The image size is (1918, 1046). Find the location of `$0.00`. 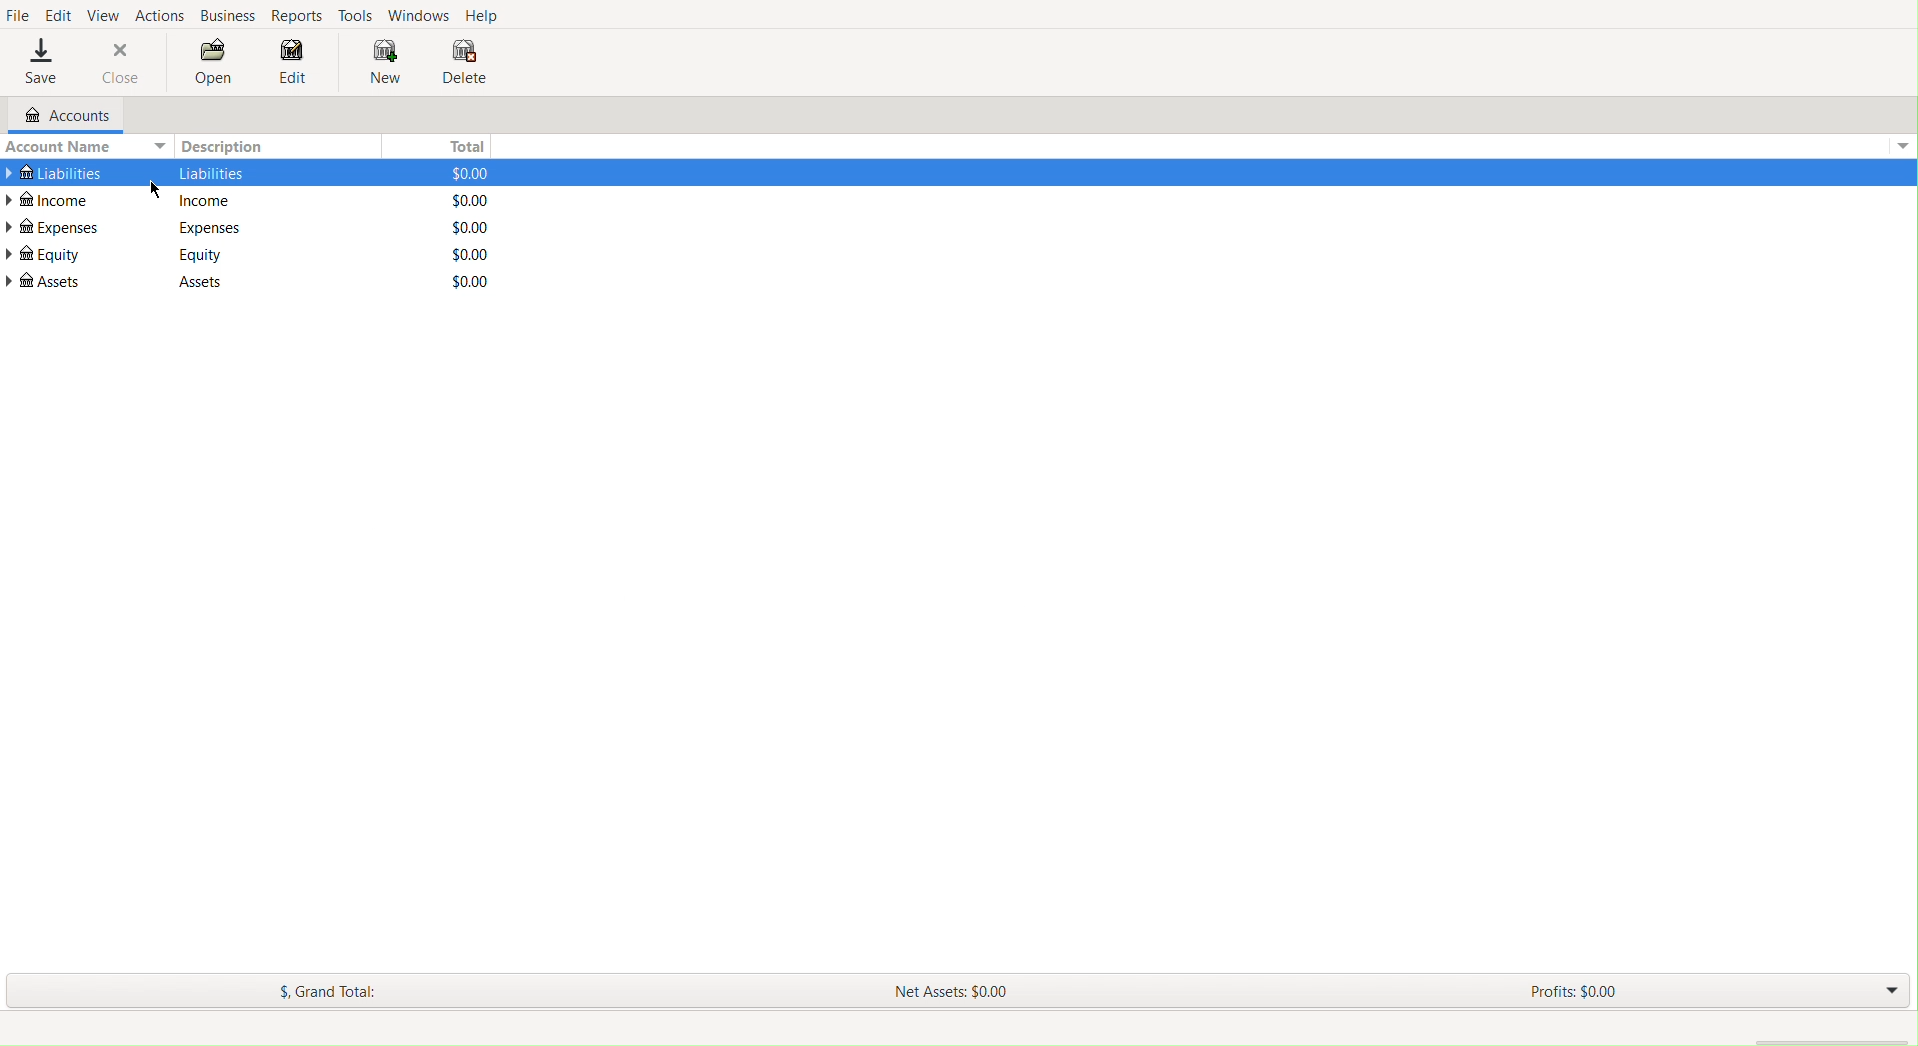

$0.00 is located at coordinates (463, 200).